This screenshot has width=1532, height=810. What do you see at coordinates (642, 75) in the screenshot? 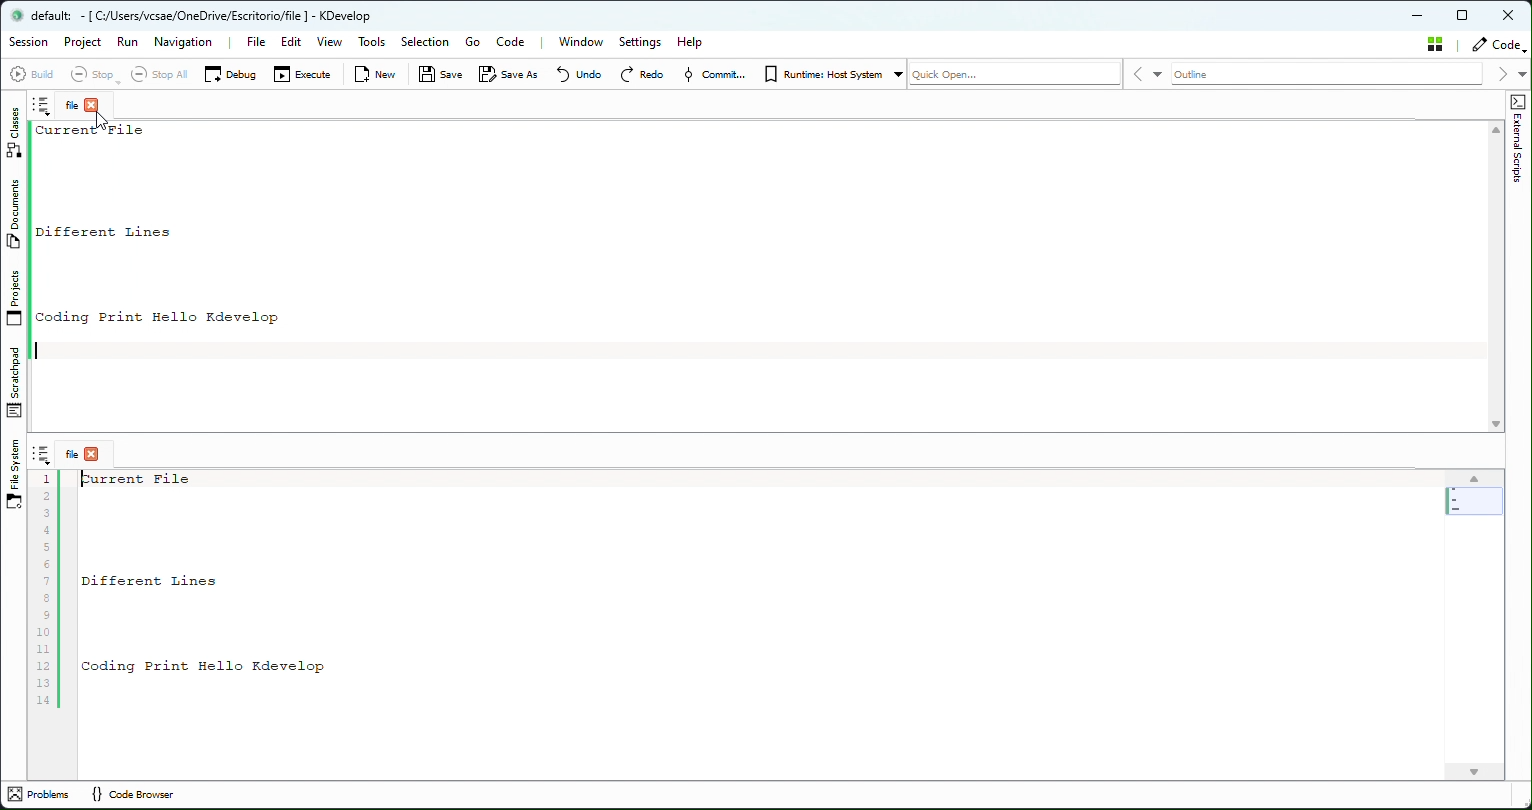
I see `Redo` at bounding box center [642, 75].